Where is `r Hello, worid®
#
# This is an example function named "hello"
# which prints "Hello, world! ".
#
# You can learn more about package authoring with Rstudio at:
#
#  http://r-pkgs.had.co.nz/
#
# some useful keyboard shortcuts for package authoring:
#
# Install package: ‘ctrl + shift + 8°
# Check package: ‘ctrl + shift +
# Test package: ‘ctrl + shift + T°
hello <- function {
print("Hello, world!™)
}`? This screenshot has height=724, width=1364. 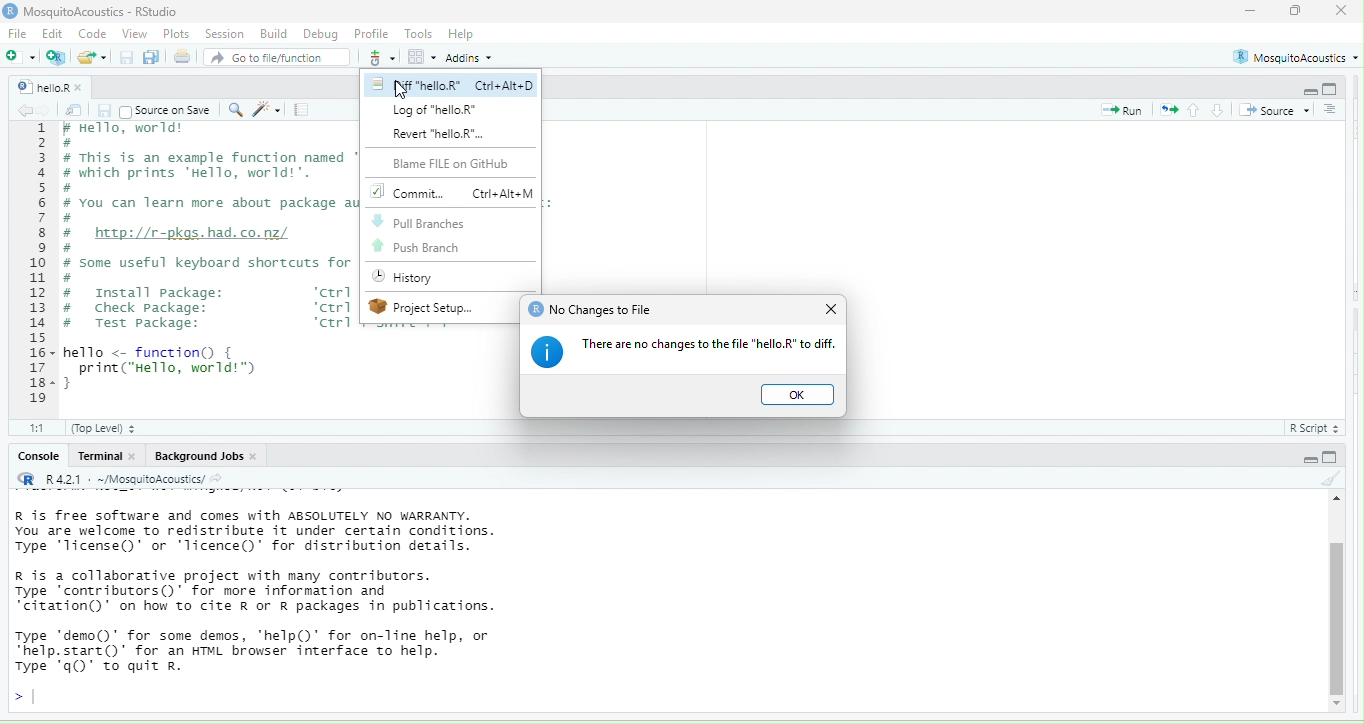 r Hello, worid®
#
# This is an example function named "hello"
# which prints "Hello, world! ".
#
# You can learn more about package authoring with Rstudio at:
#
#  http://r-pkgs.had.co.nz/
#
# some useful keyboard shortcuts for package authoring:
#
# Install package: ‘ctrl + shift + 8°
# Check package: ‘ctrl + shift +
# Test package: ‘ctrl + shift + T°
hello <- function {
print("Hello, world!™)
} is located at coordinates (210, 254).